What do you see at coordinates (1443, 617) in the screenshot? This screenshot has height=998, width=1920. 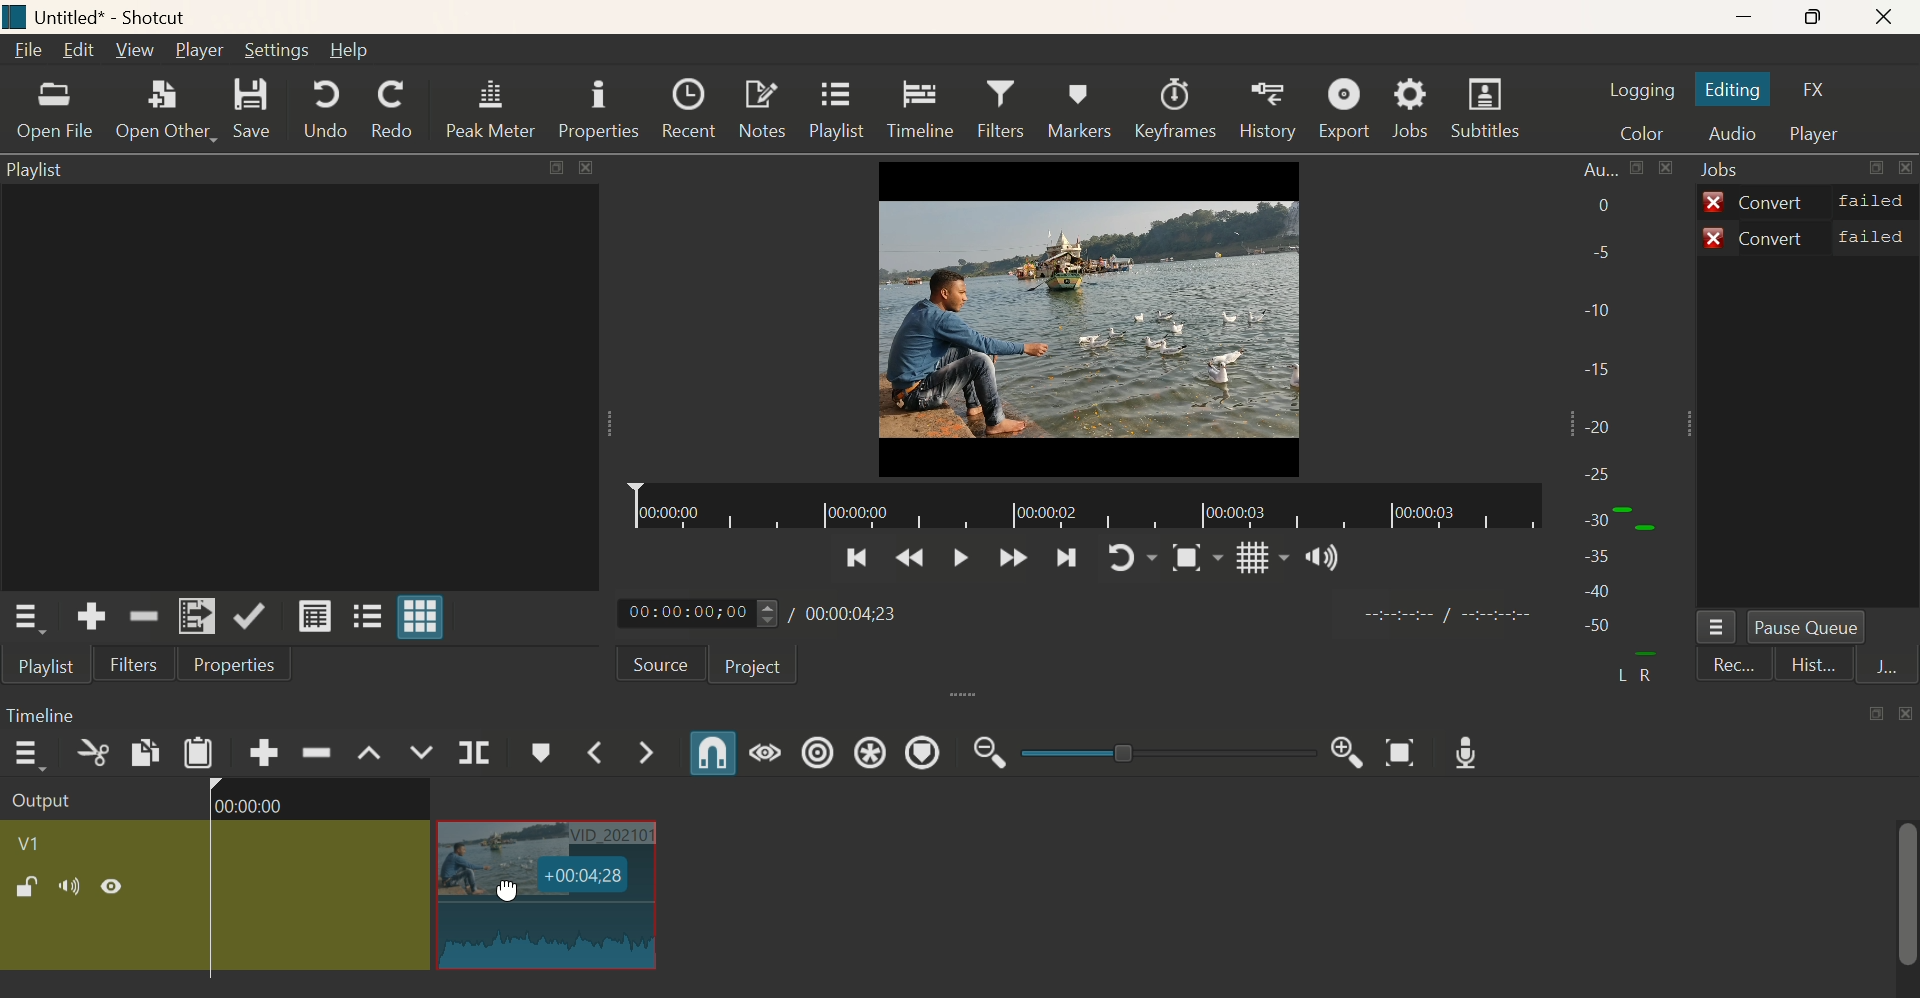 I see `time` at bounding box center [1443, 617].